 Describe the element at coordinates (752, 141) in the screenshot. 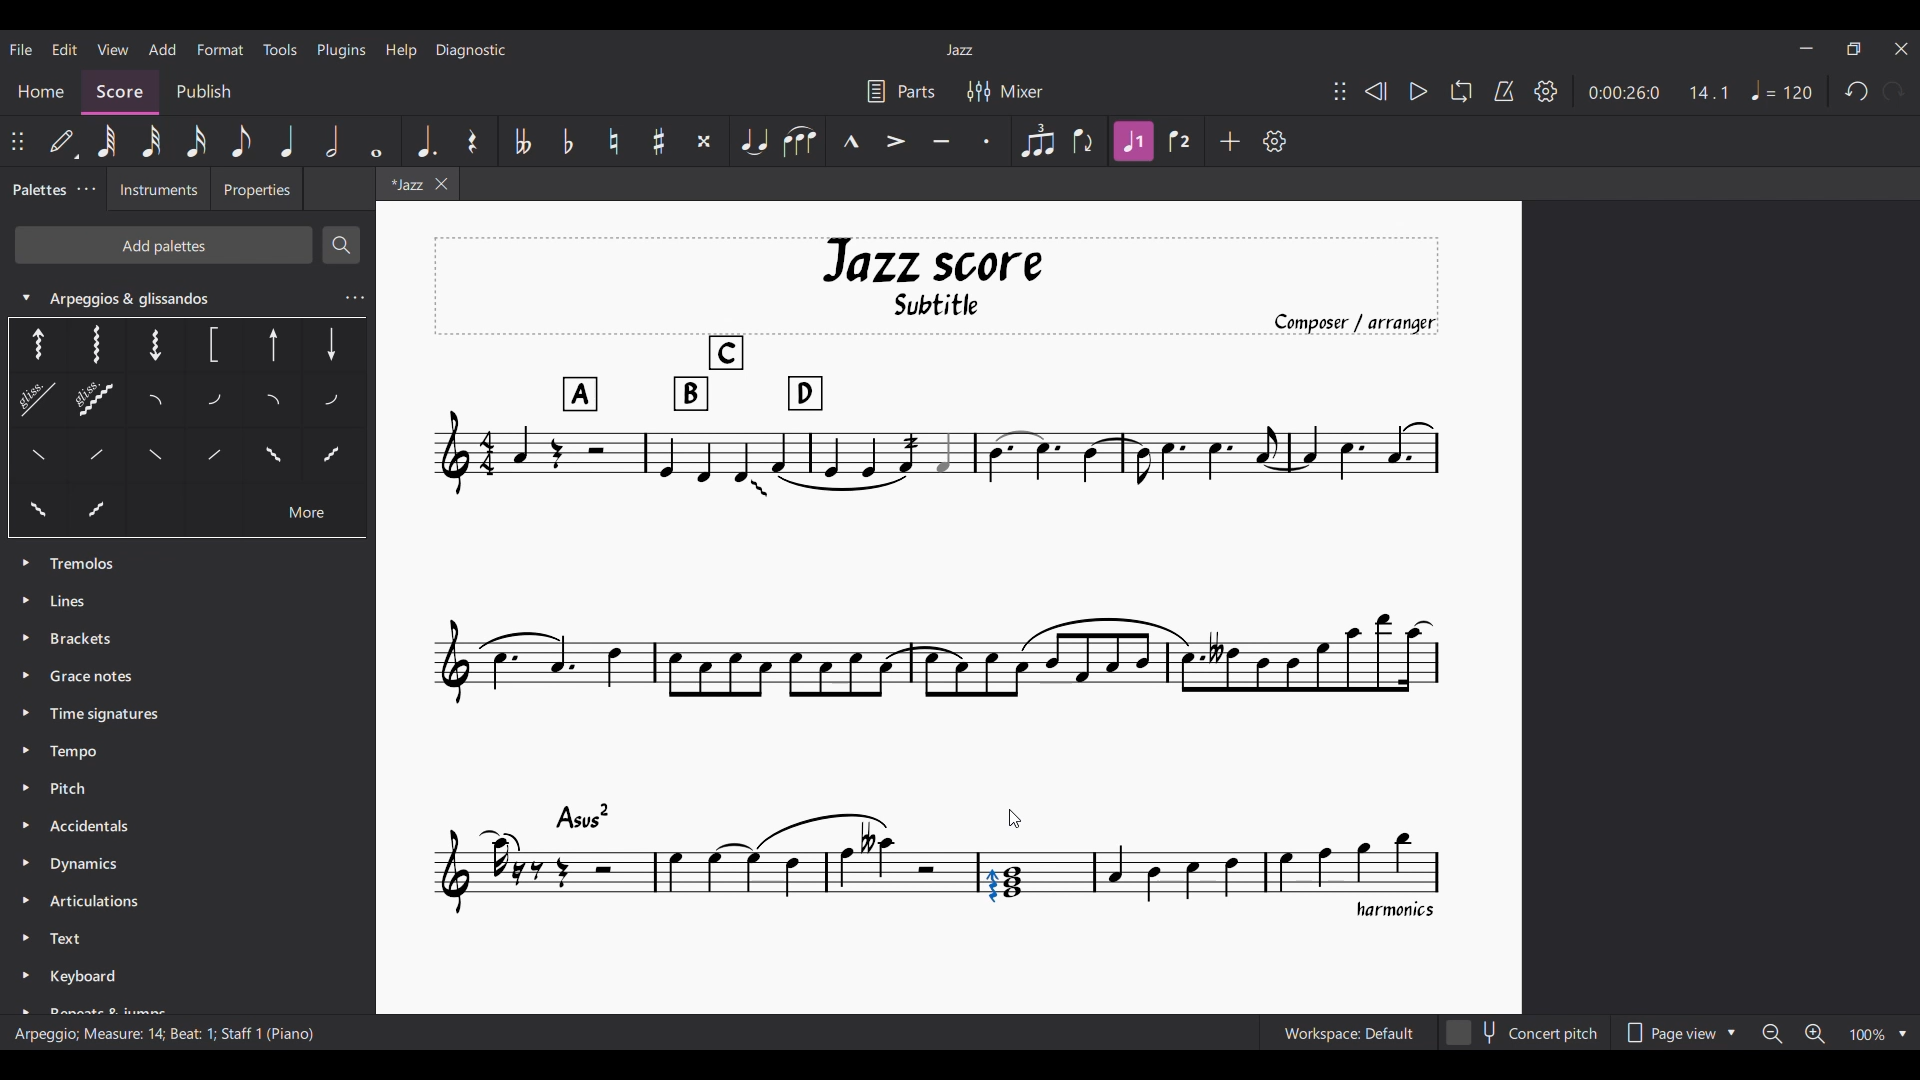

I see `Tie` at that location.